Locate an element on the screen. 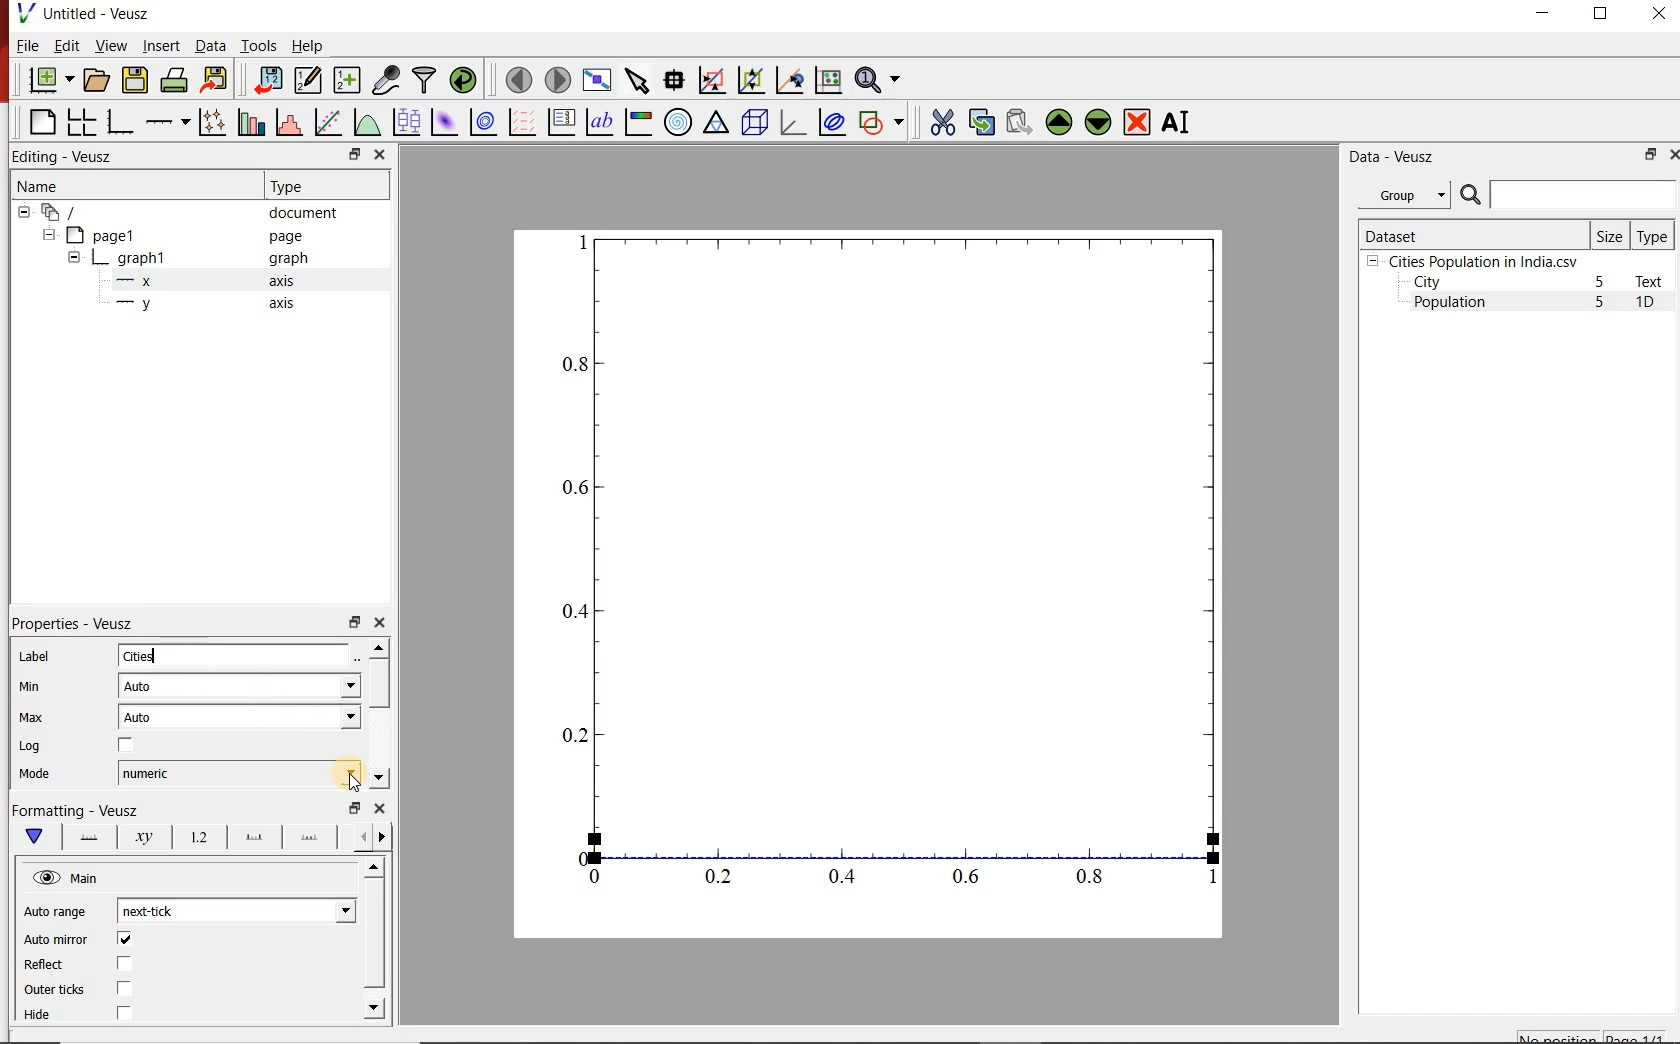  Min is located at coordinates (30, 687).